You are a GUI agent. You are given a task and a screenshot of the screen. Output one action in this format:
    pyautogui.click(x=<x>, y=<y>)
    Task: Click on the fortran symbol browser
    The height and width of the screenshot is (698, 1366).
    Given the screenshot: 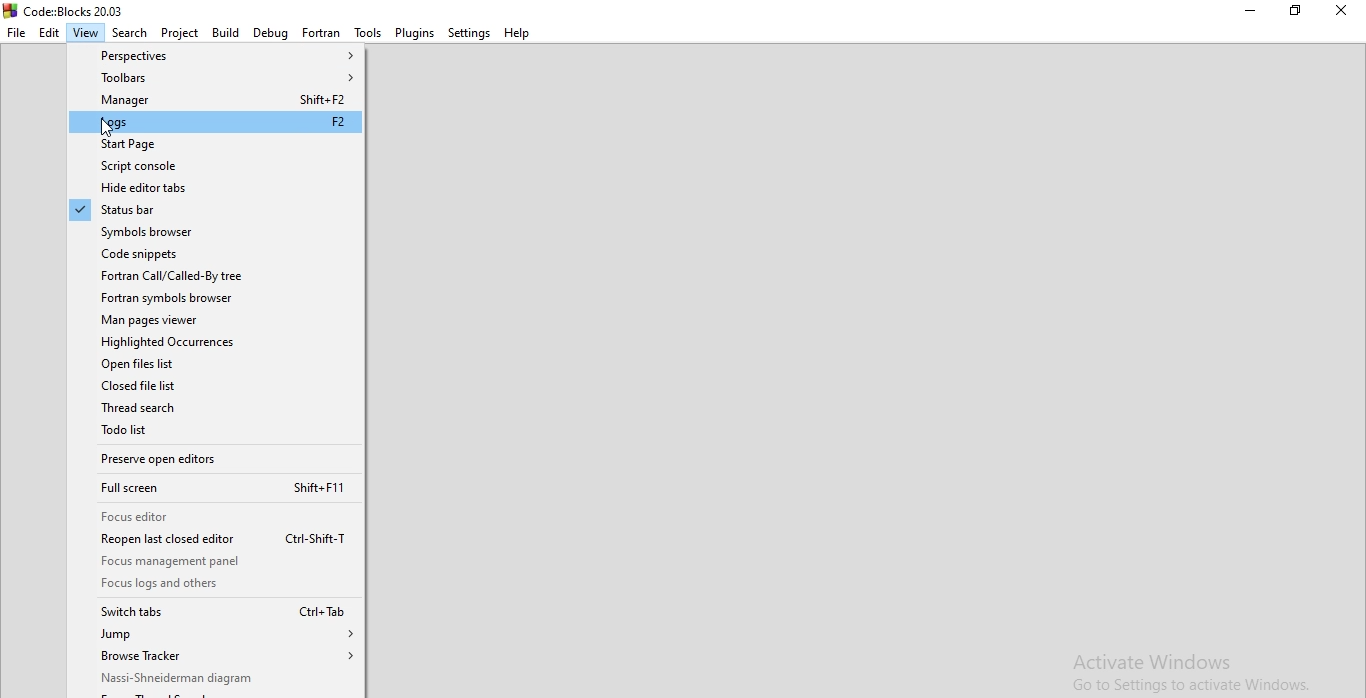 What is the action you would take?
    pyautogui.click(x=217, y=298)
    